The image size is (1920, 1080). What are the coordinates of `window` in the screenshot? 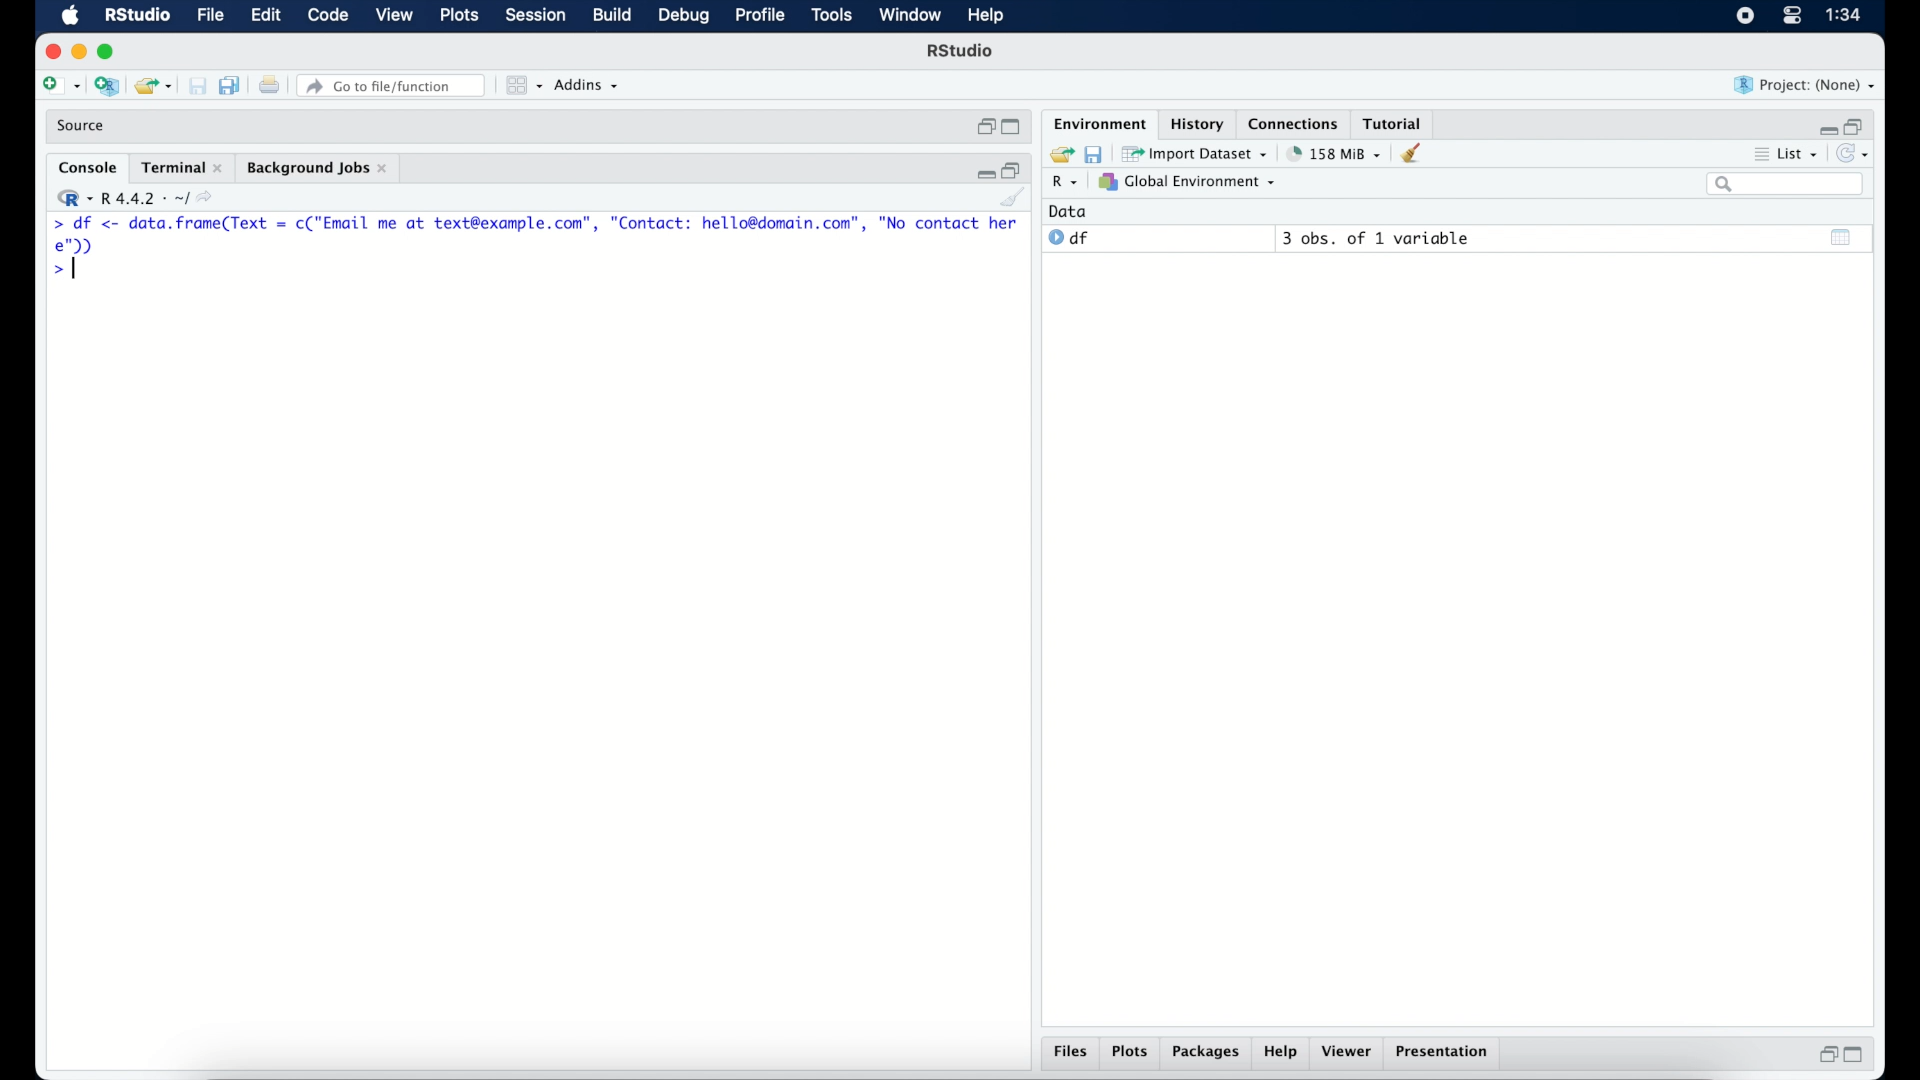 It's located at (911, 17).